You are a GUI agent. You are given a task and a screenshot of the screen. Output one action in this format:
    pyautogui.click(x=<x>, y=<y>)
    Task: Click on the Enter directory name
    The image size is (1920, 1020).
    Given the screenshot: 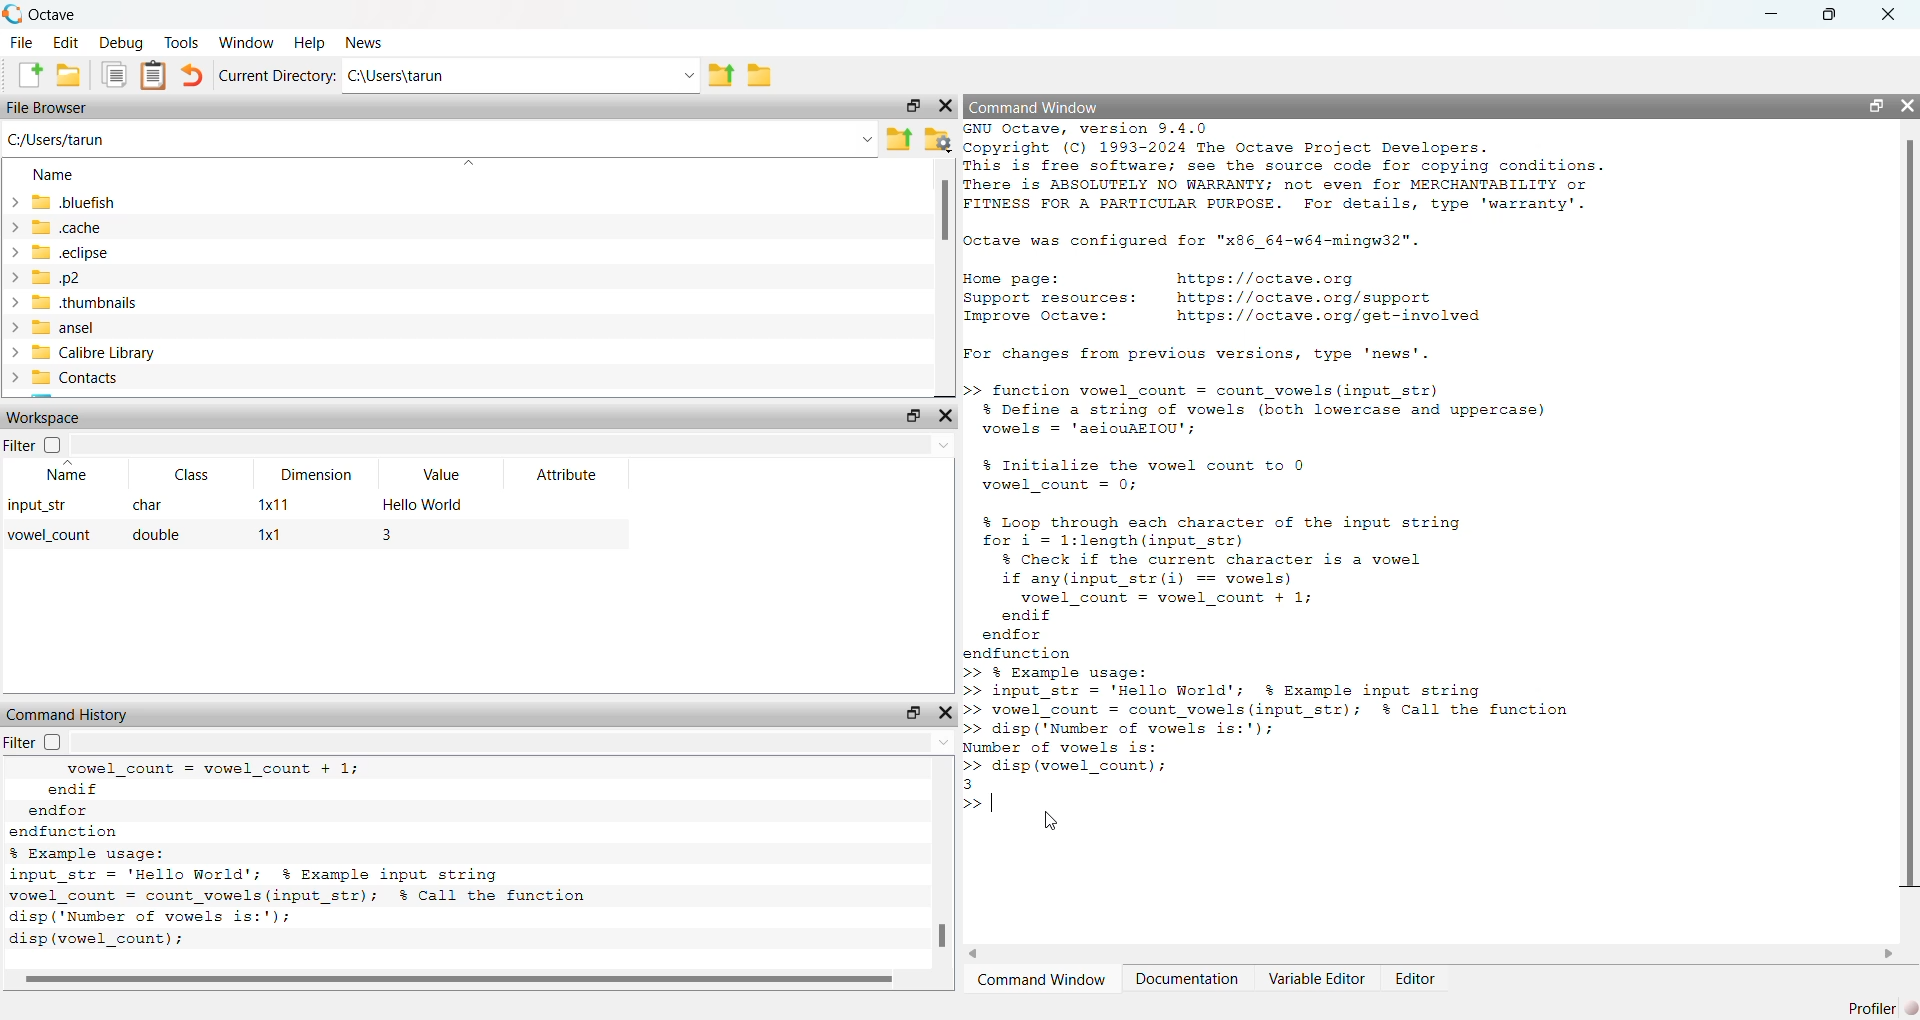 What is the action you would take?
    pyautogui.click(x=688, y=73)
    